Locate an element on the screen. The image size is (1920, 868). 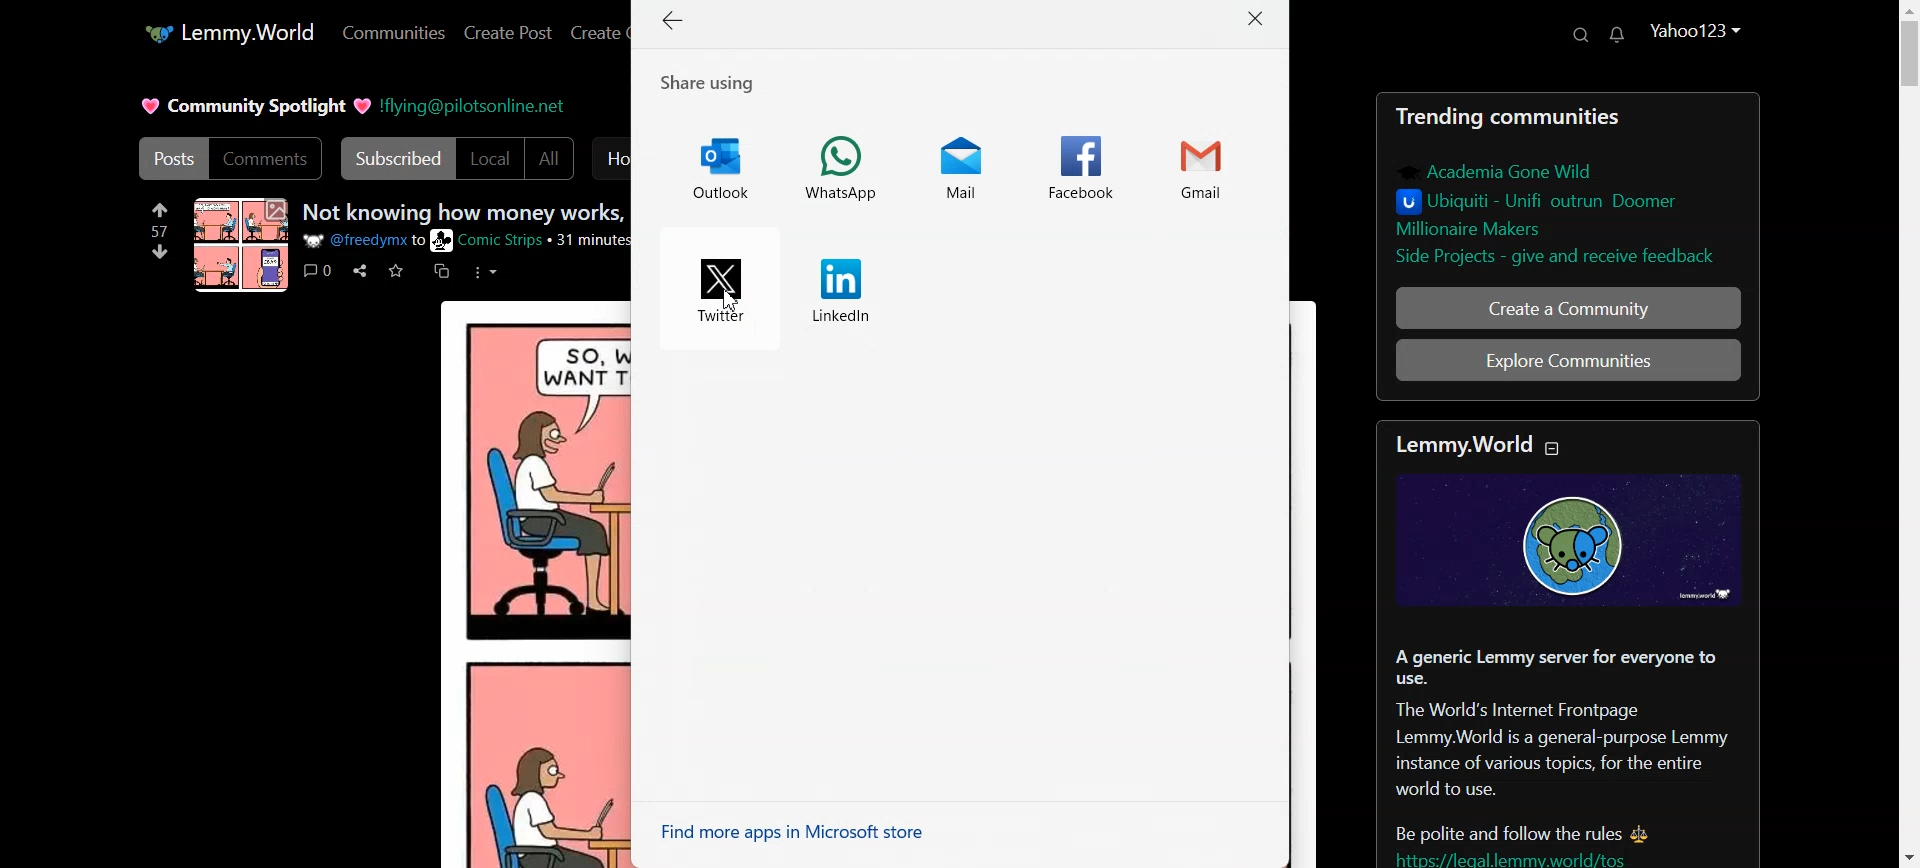
Share is located at coordinates (359, 271).